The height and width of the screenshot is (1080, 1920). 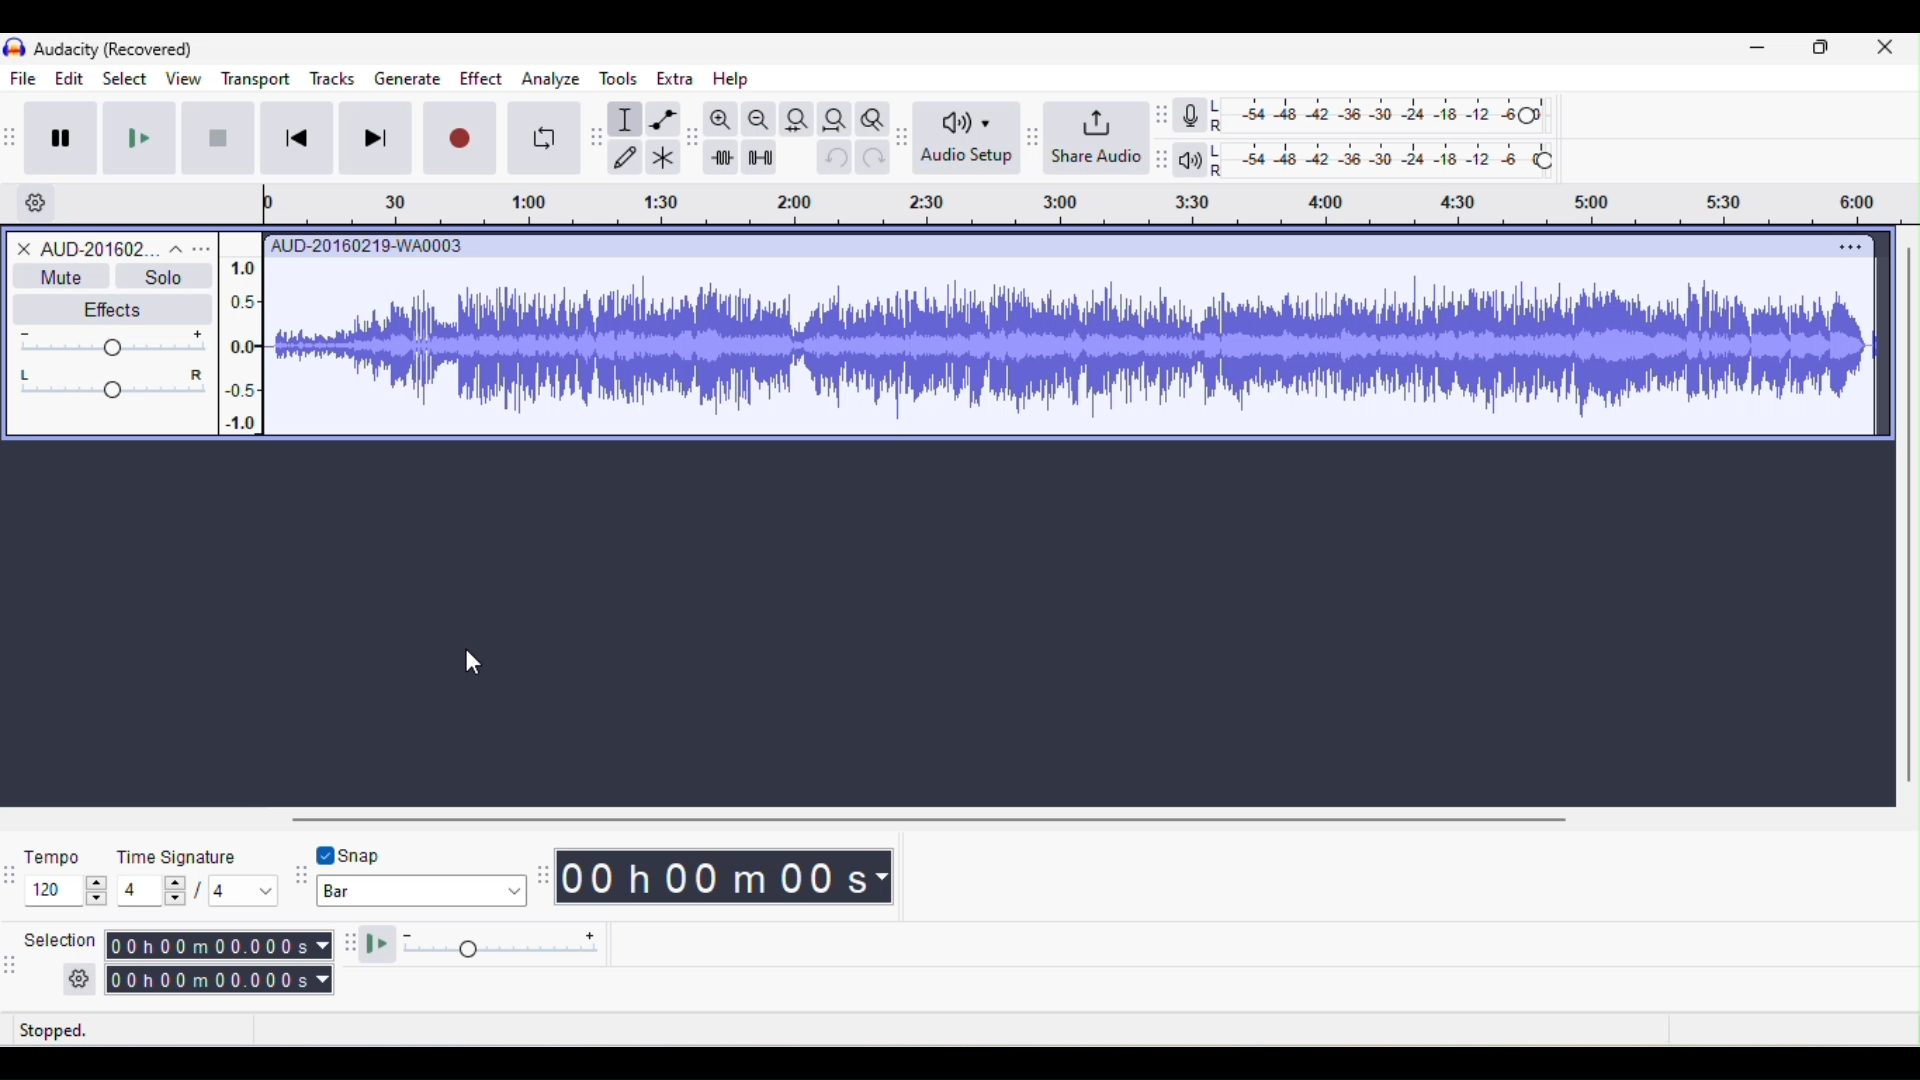 What do you see at coordinates (1822, 52) in the screenshot?
I see `Minimize/Maximize` at bounding box center [1822, 52].